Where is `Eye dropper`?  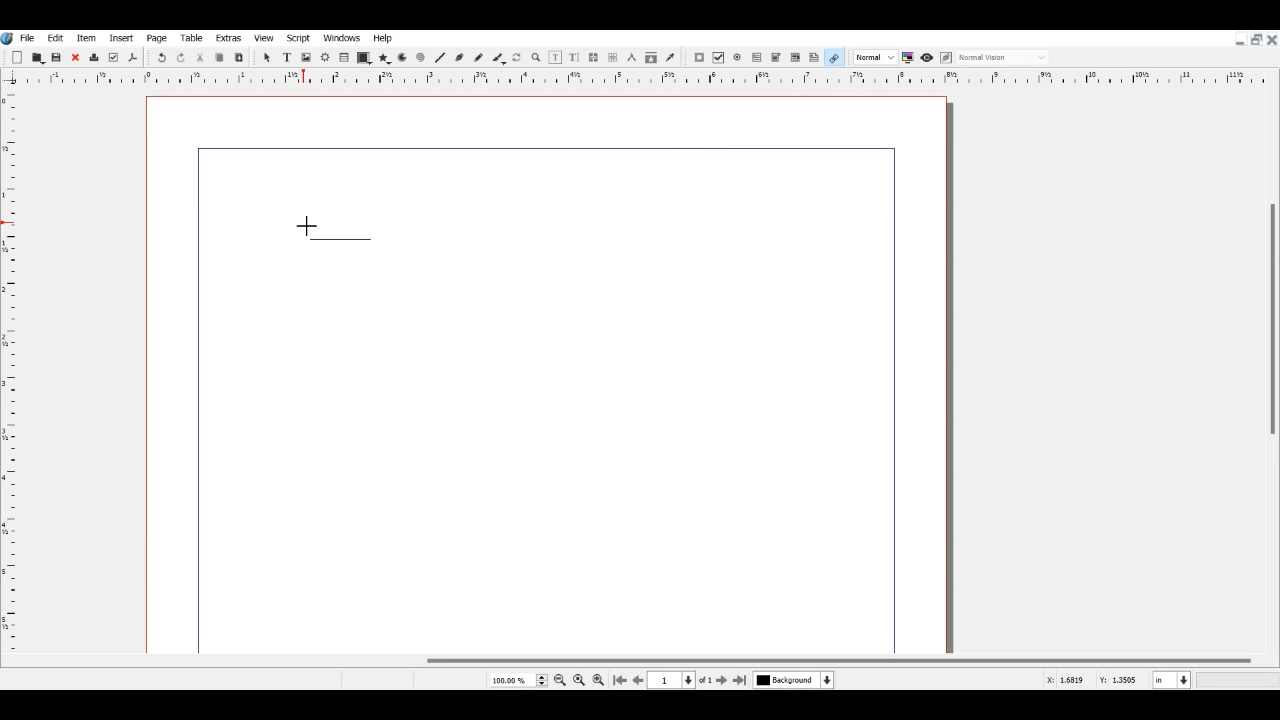 Eye dropper is located at coordinates (670, 57).